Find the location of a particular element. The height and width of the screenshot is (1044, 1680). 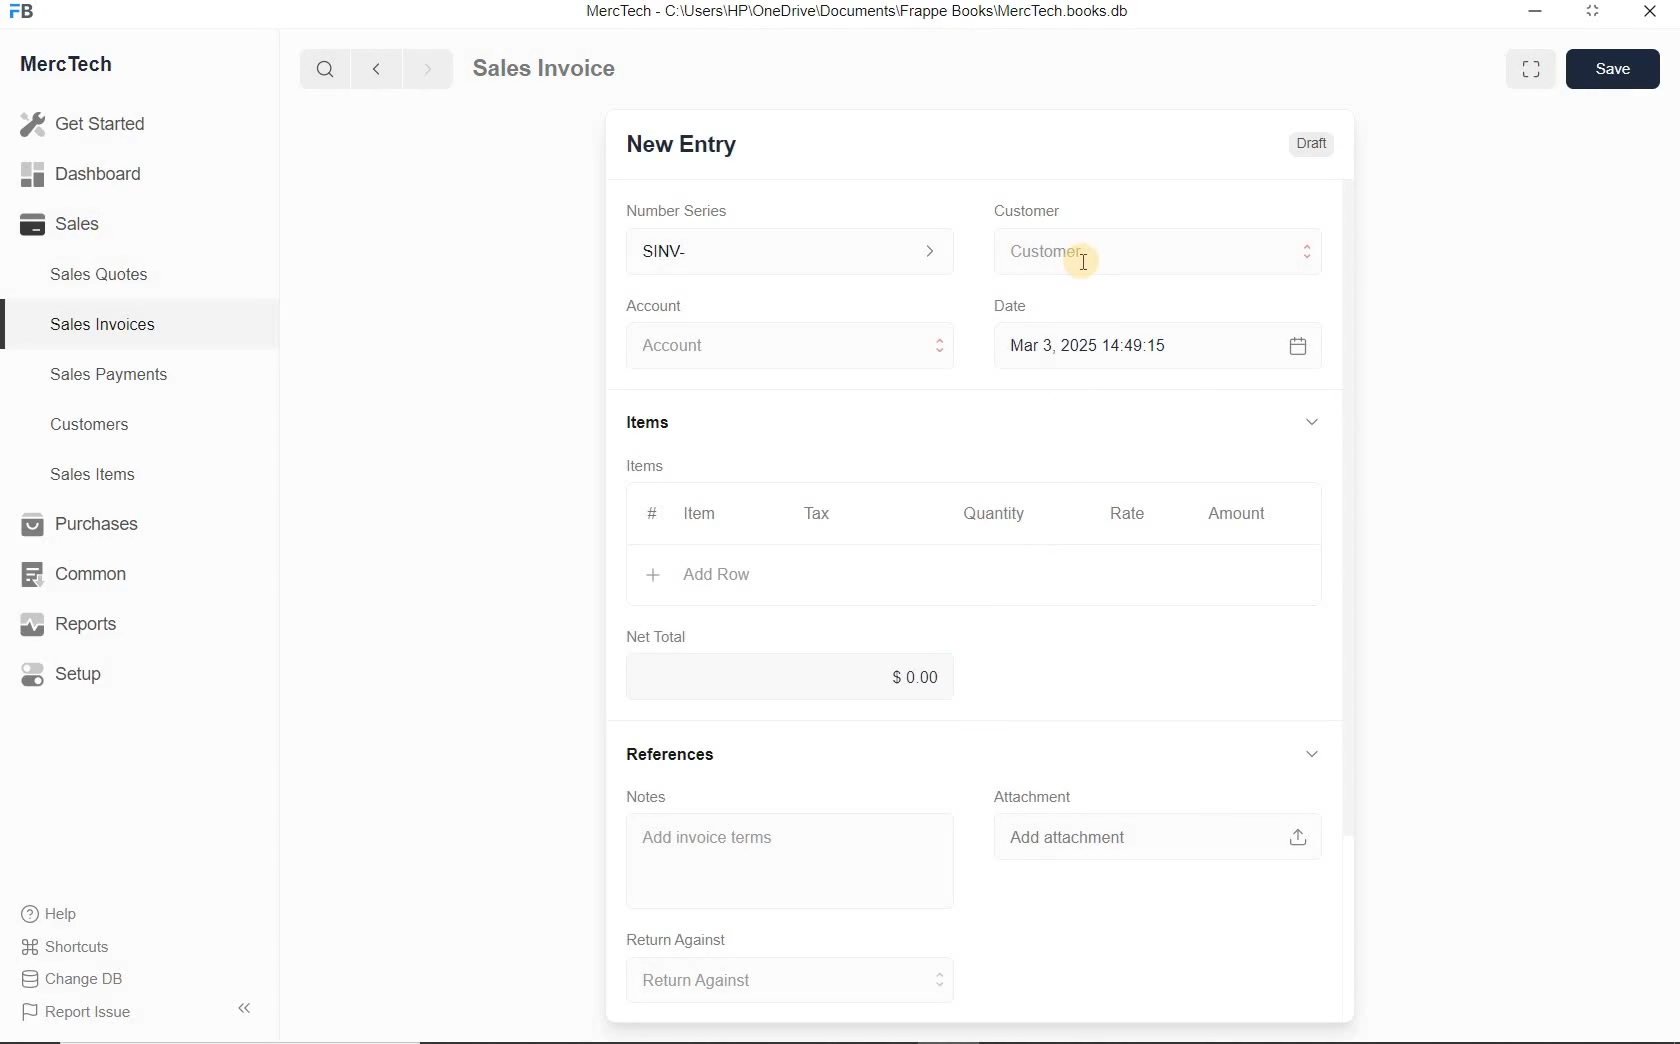

Account is located at coordinates (659, 306).